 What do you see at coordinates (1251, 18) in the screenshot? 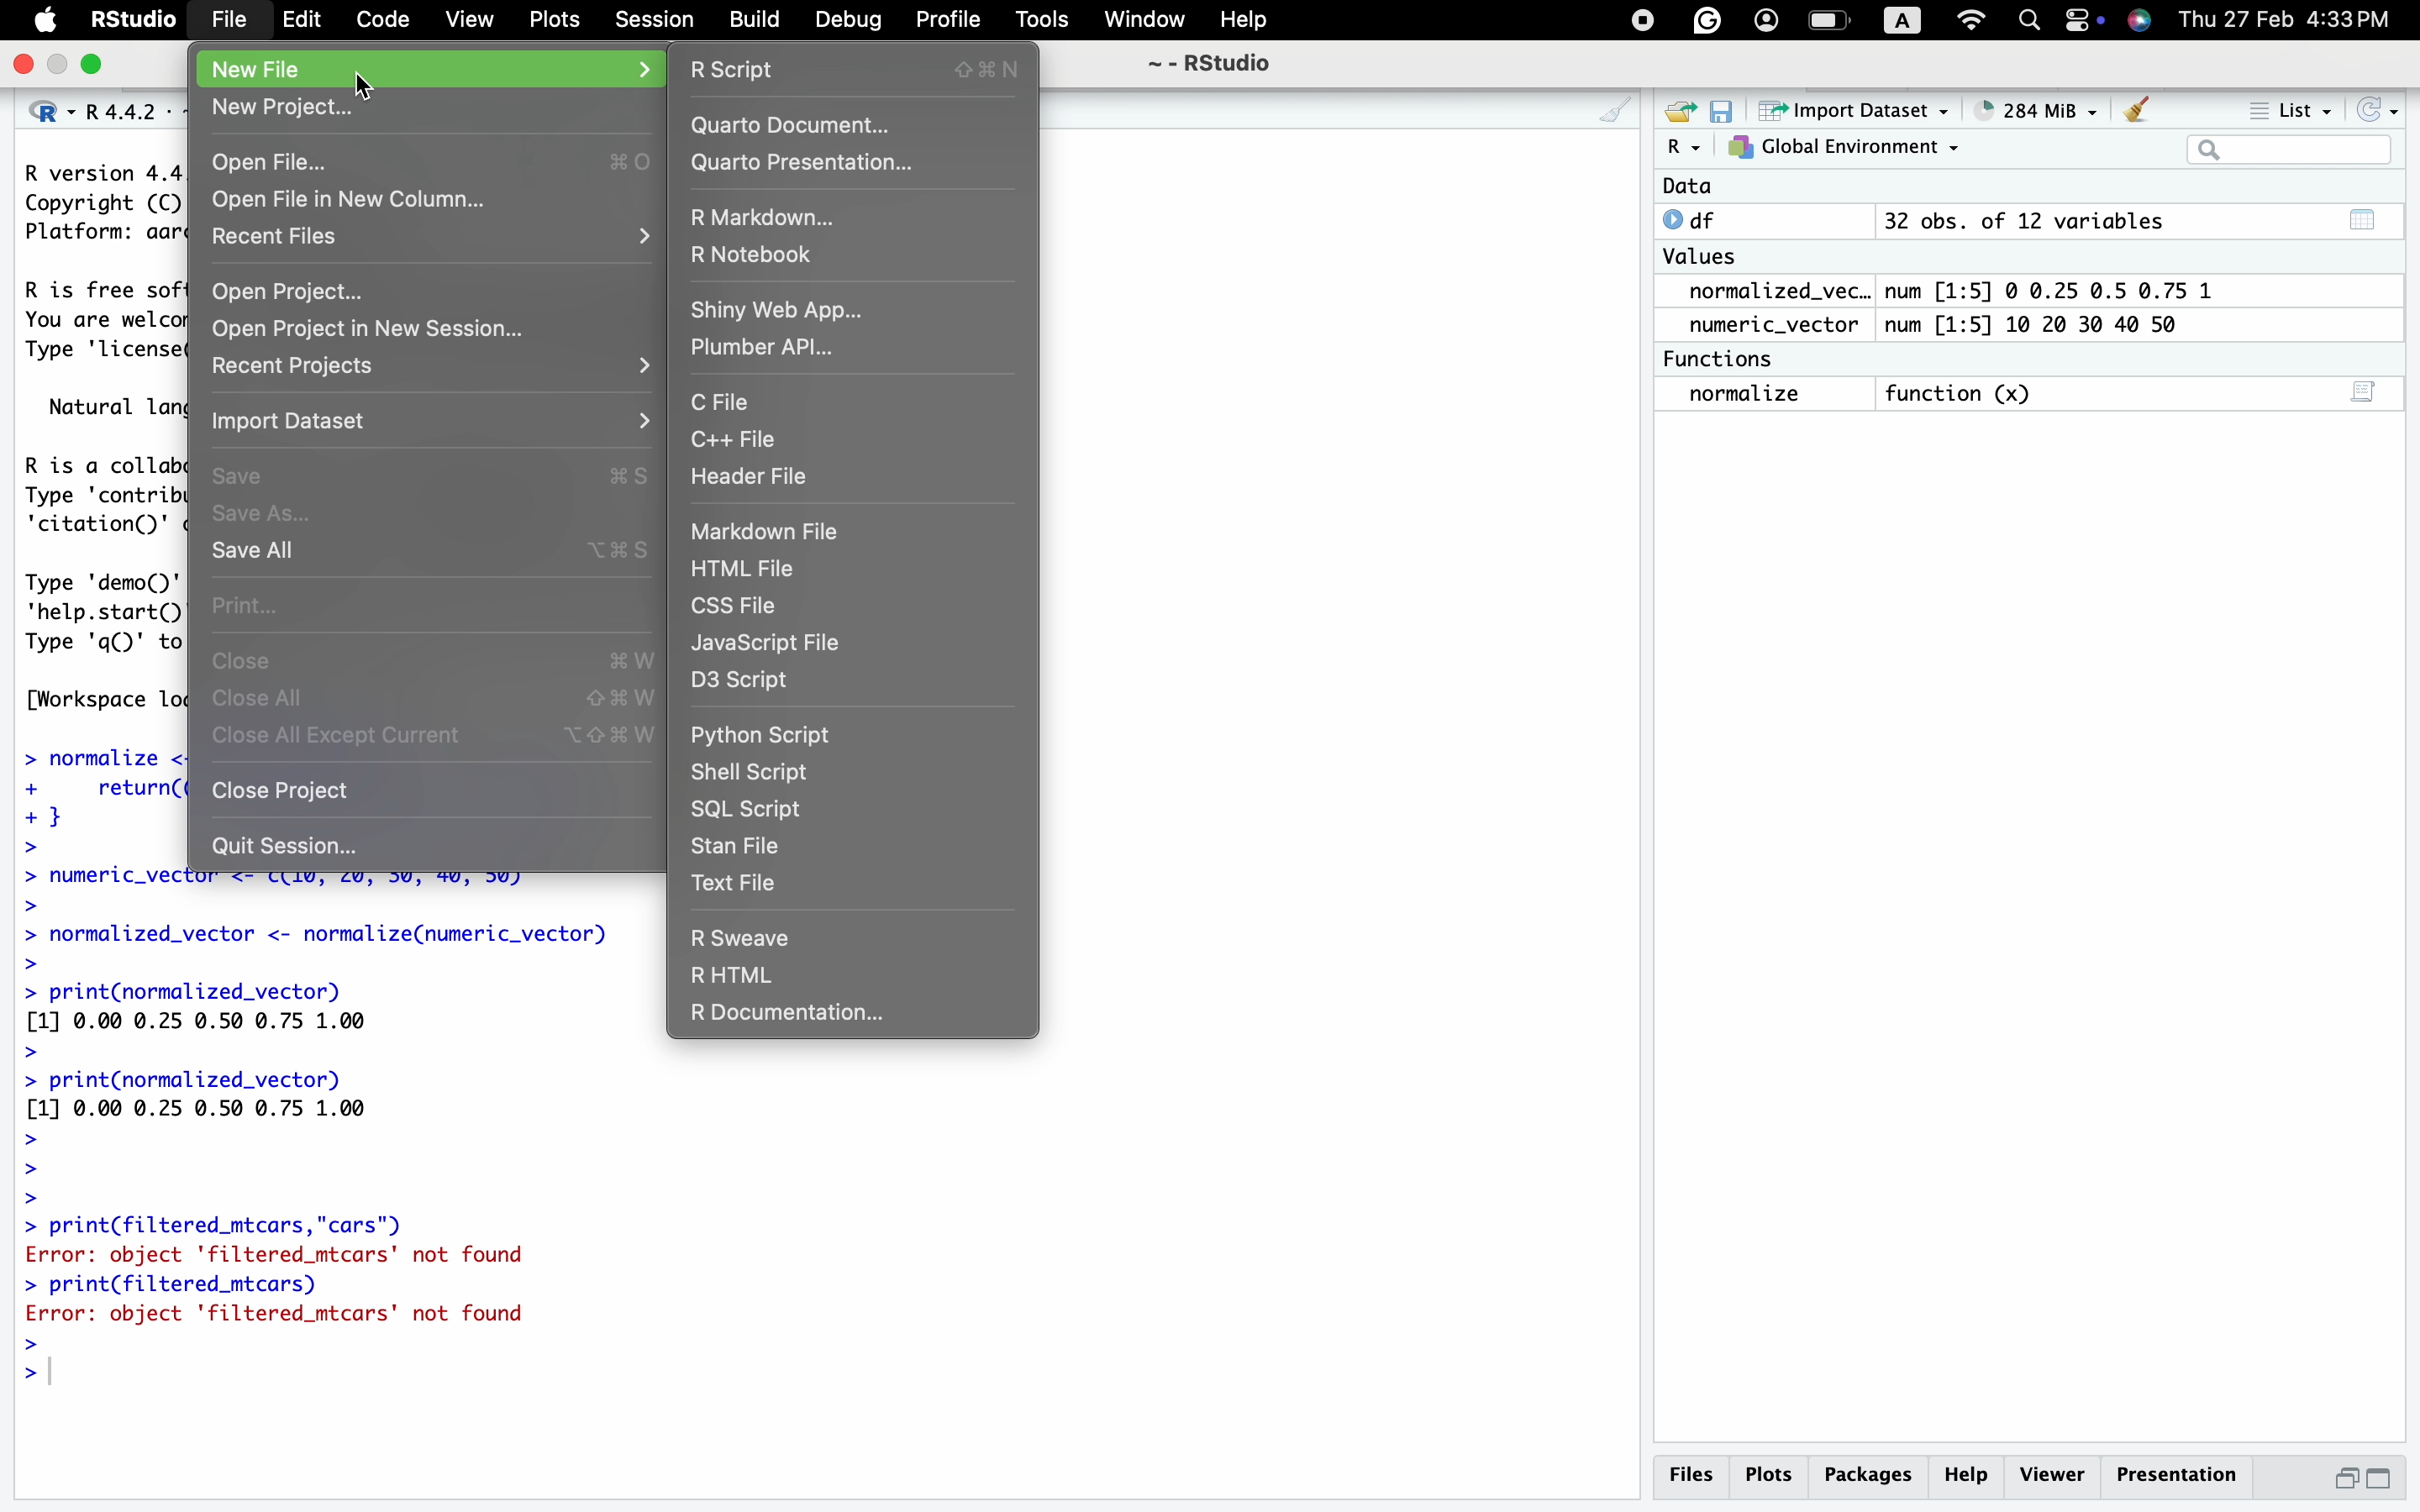
I see `Help` at bounding box center [1251, 18].